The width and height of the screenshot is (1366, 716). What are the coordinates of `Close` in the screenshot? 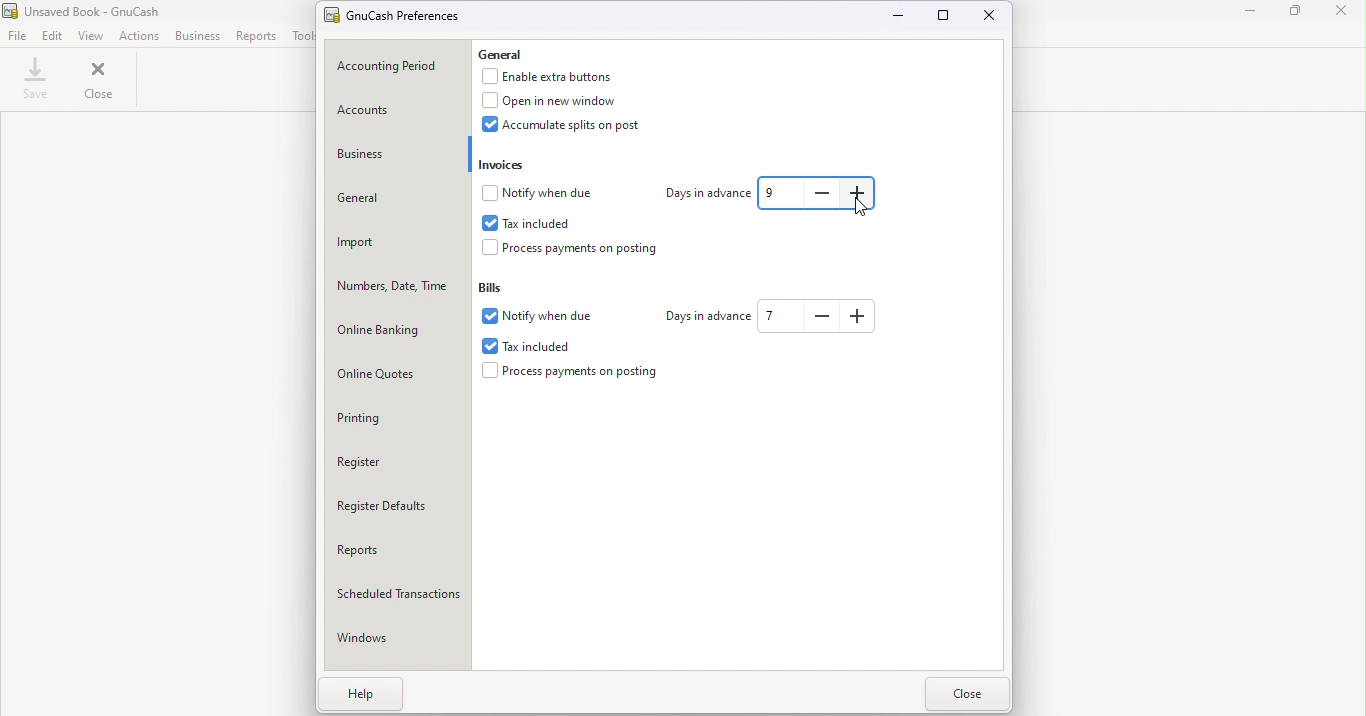 It's located at (967, 695).